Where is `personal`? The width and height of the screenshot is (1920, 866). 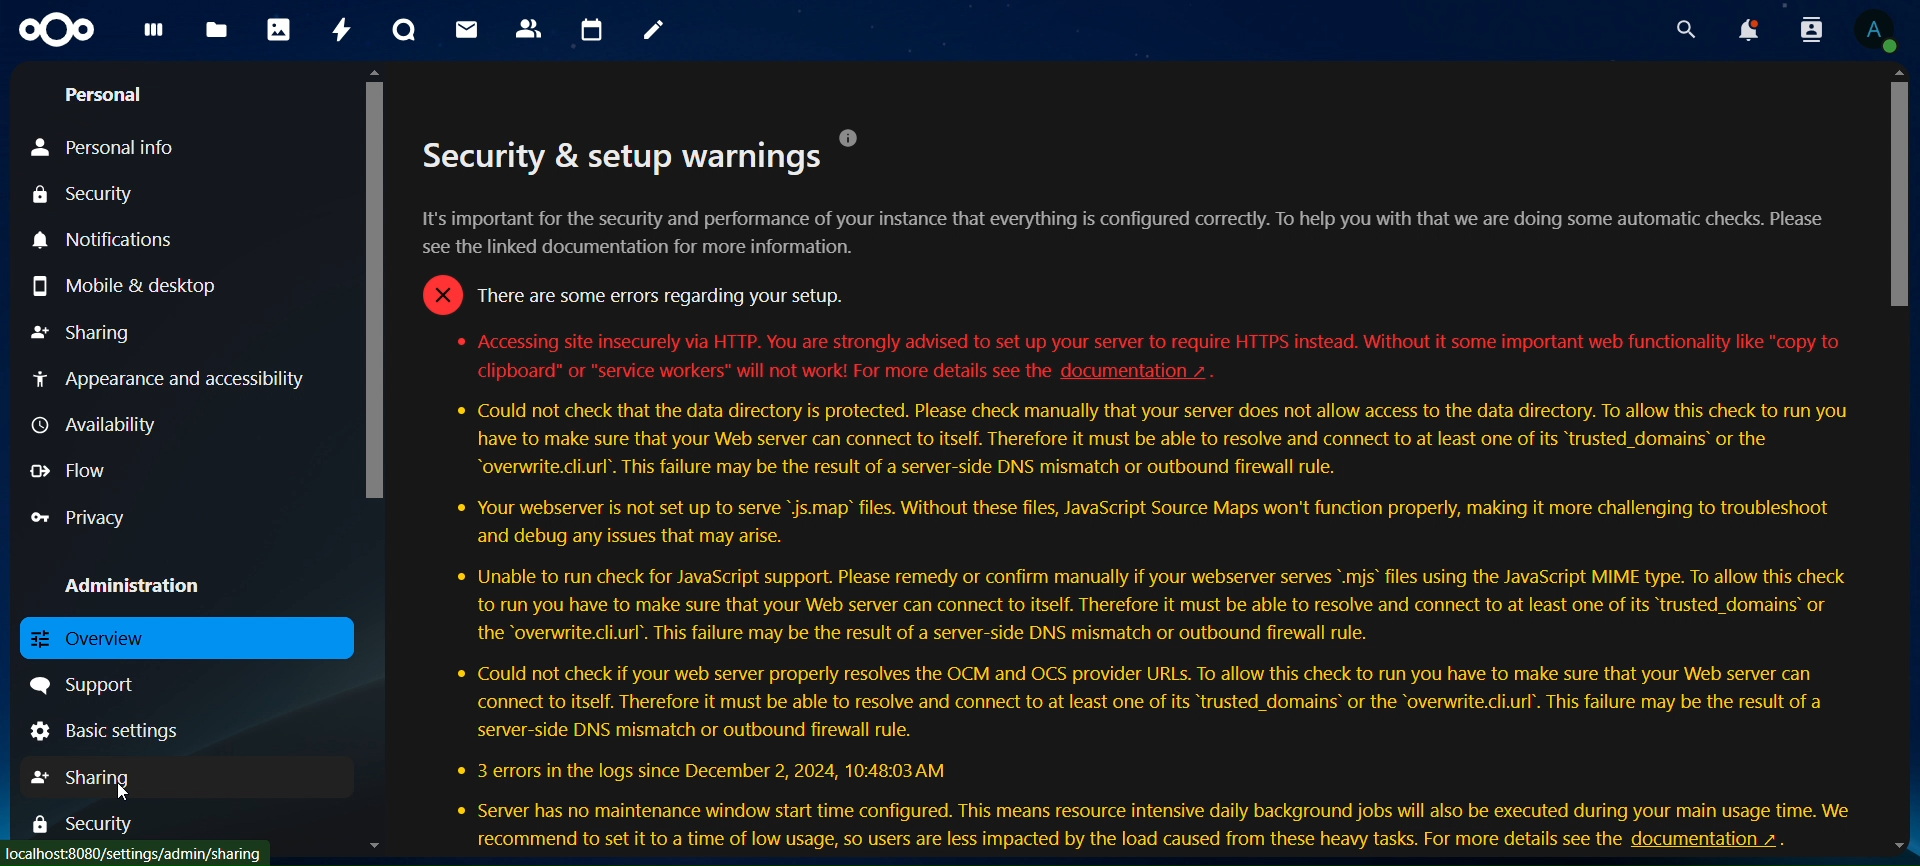
personal is located at coordinates (107, 95).